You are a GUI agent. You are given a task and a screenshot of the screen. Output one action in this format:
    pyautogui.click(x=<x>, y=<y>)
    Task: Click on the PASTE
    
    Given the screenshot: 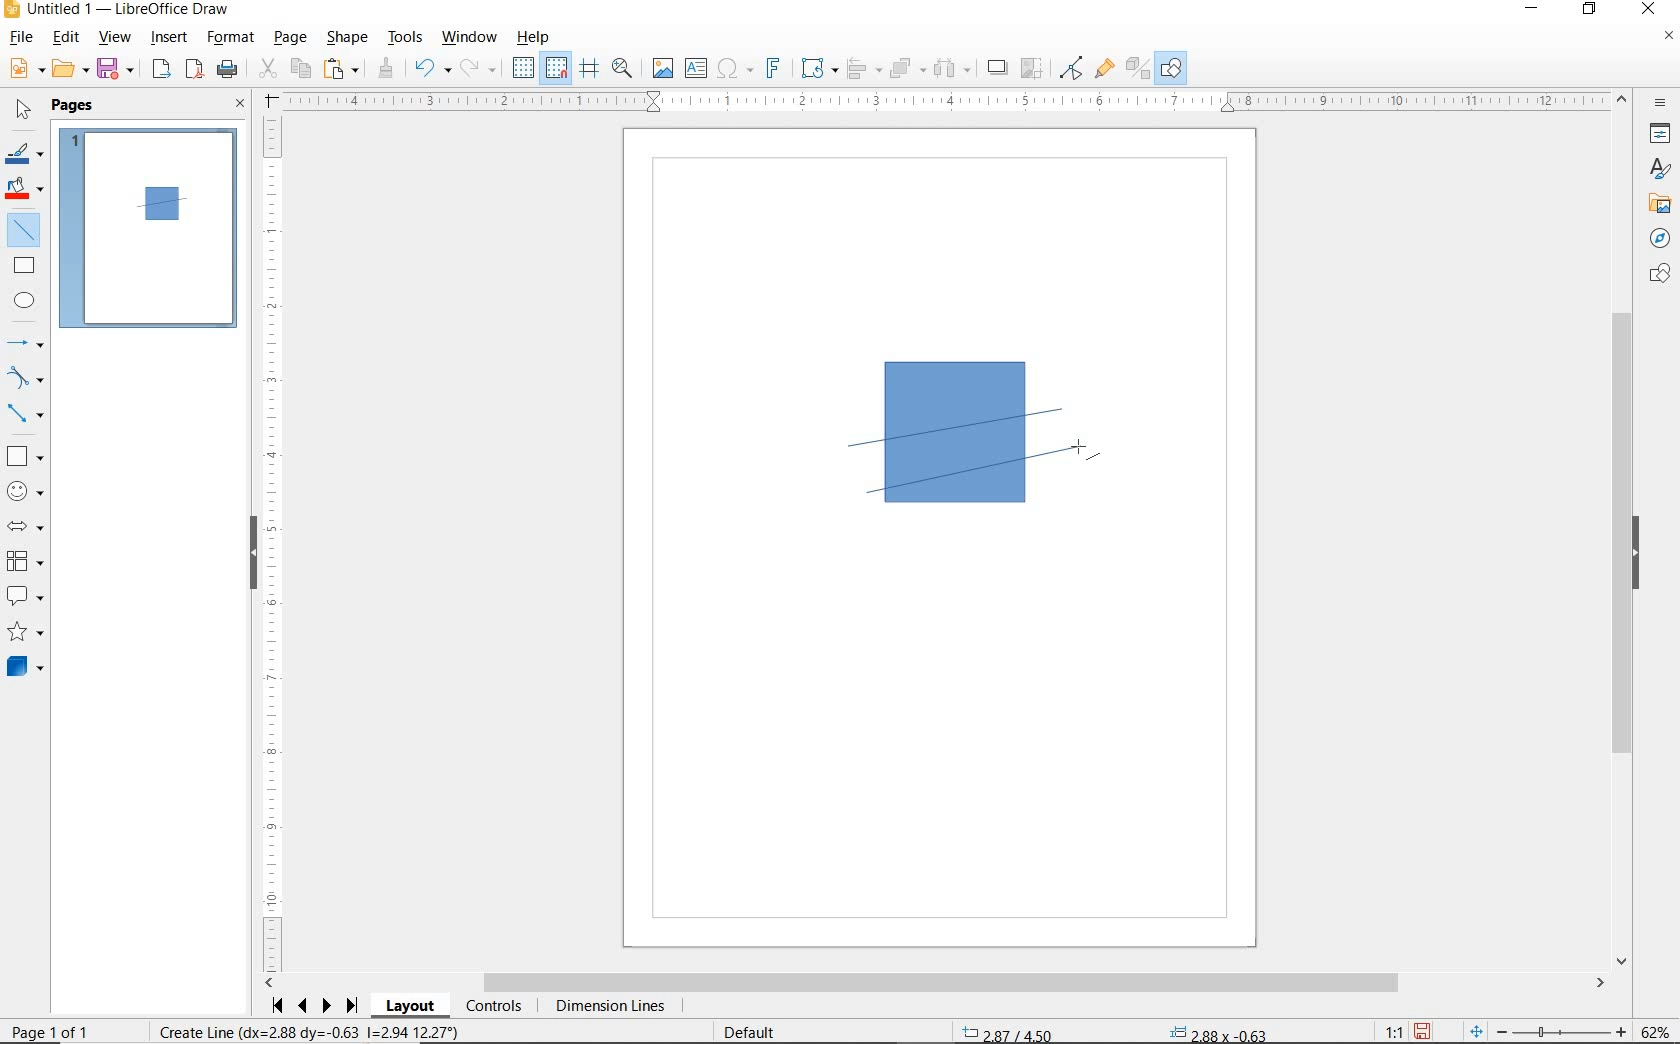 What is the action you would take?
    pyautogui.click(x=341, y=69)
    